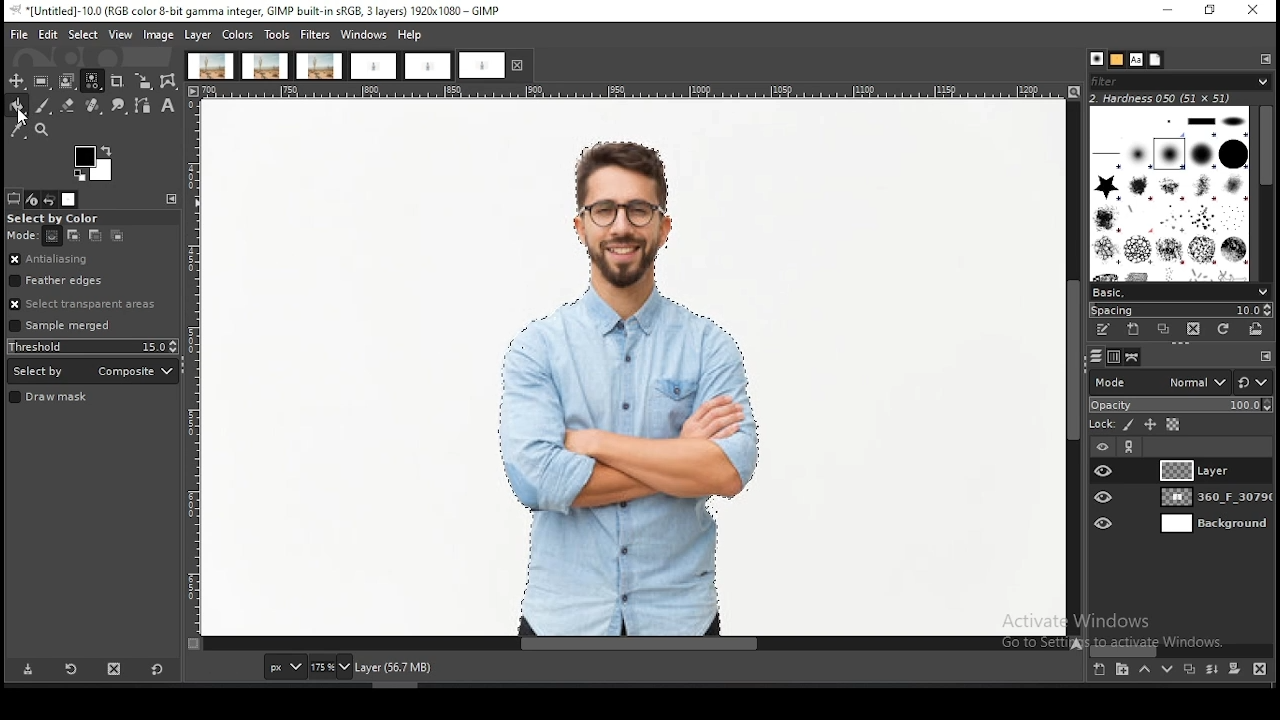 The width and height of the screenshot is (1280, 720). What do you see at coordinates (116, 667) in the screenshot?
I see `delete tool preset` at bounding box center [116, 667].